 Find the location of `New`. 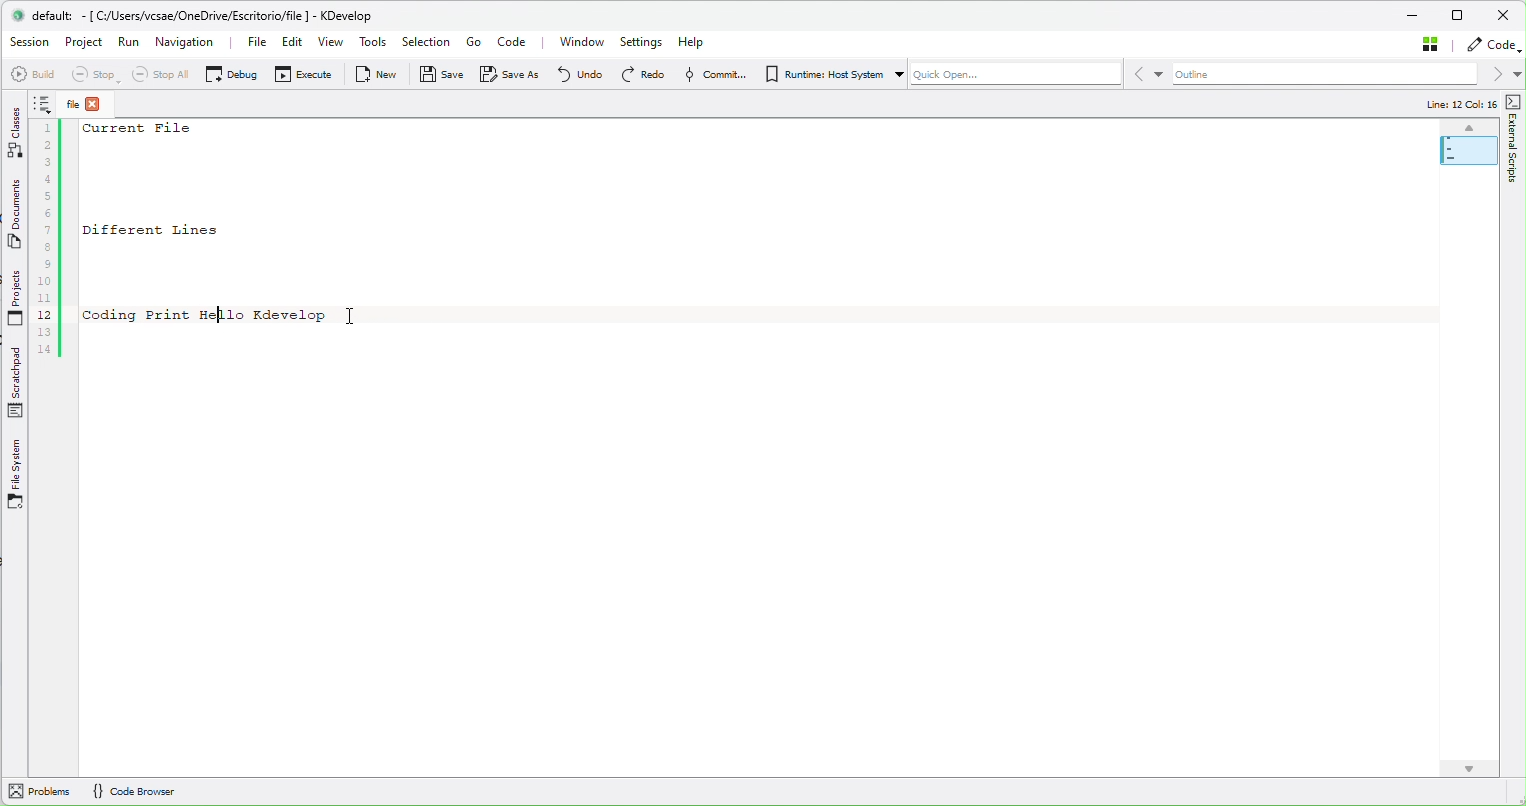

New is located at coordinates (371, 73).